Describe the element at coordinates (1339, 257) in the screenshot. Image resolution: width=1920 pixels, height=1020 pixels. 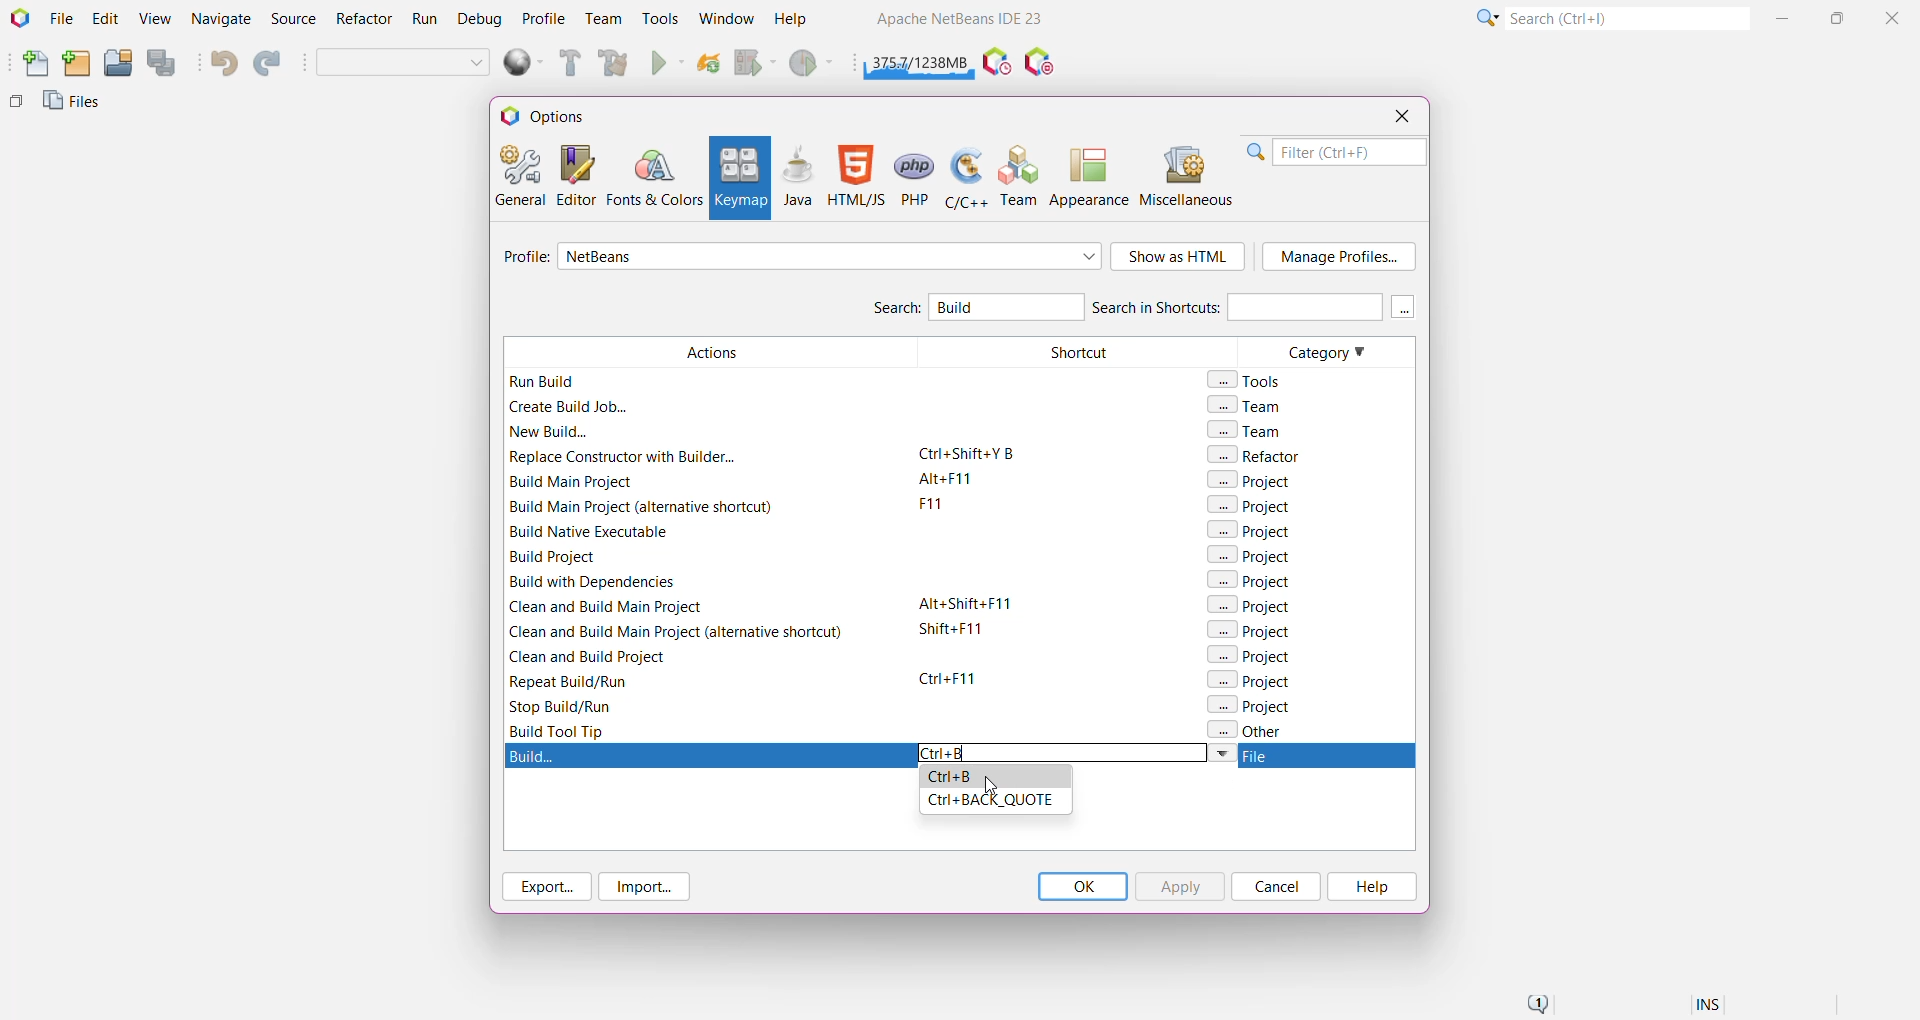
I see `Manage Profile` at that location.